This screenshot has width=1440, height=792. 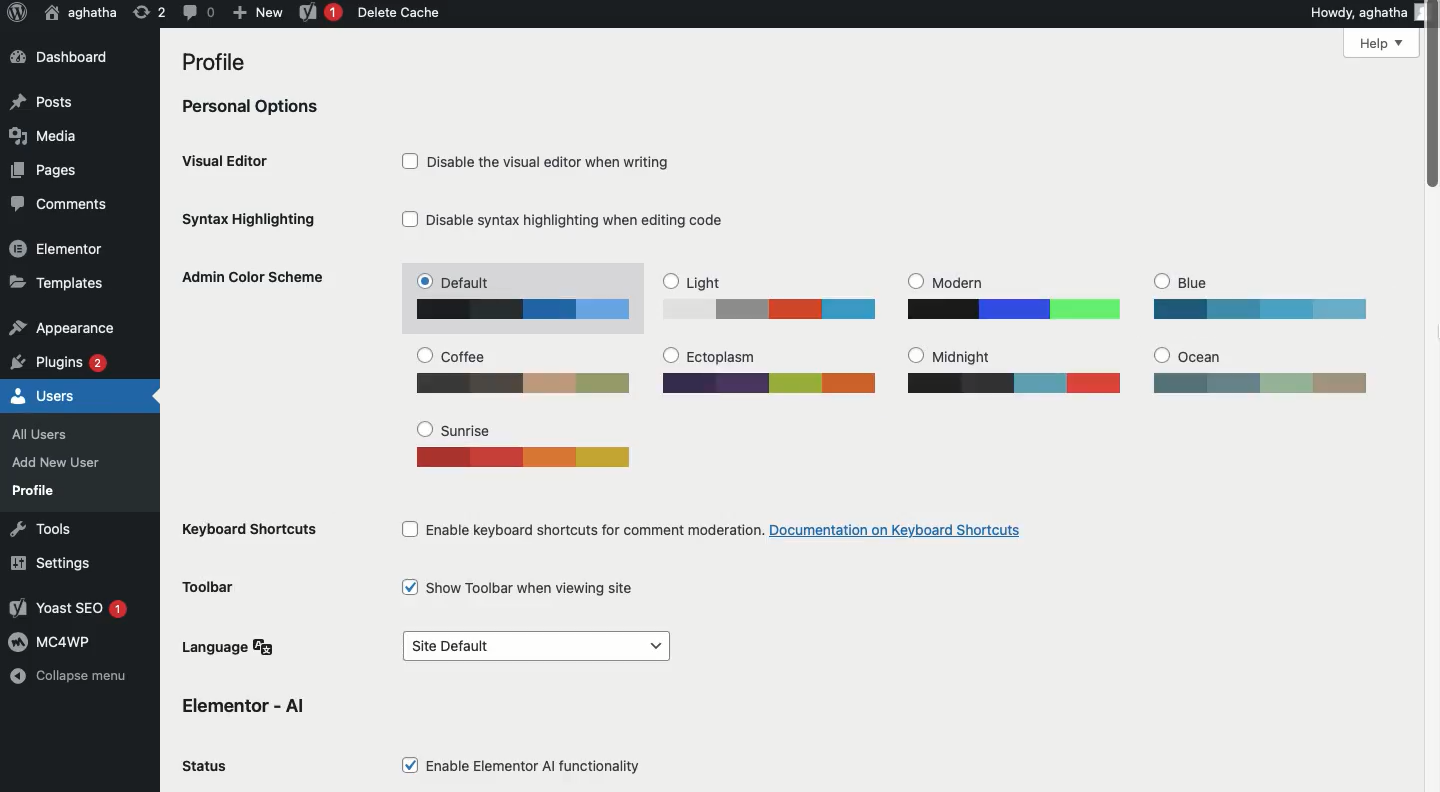 I want to click on Light, so click(x=770, y=296).